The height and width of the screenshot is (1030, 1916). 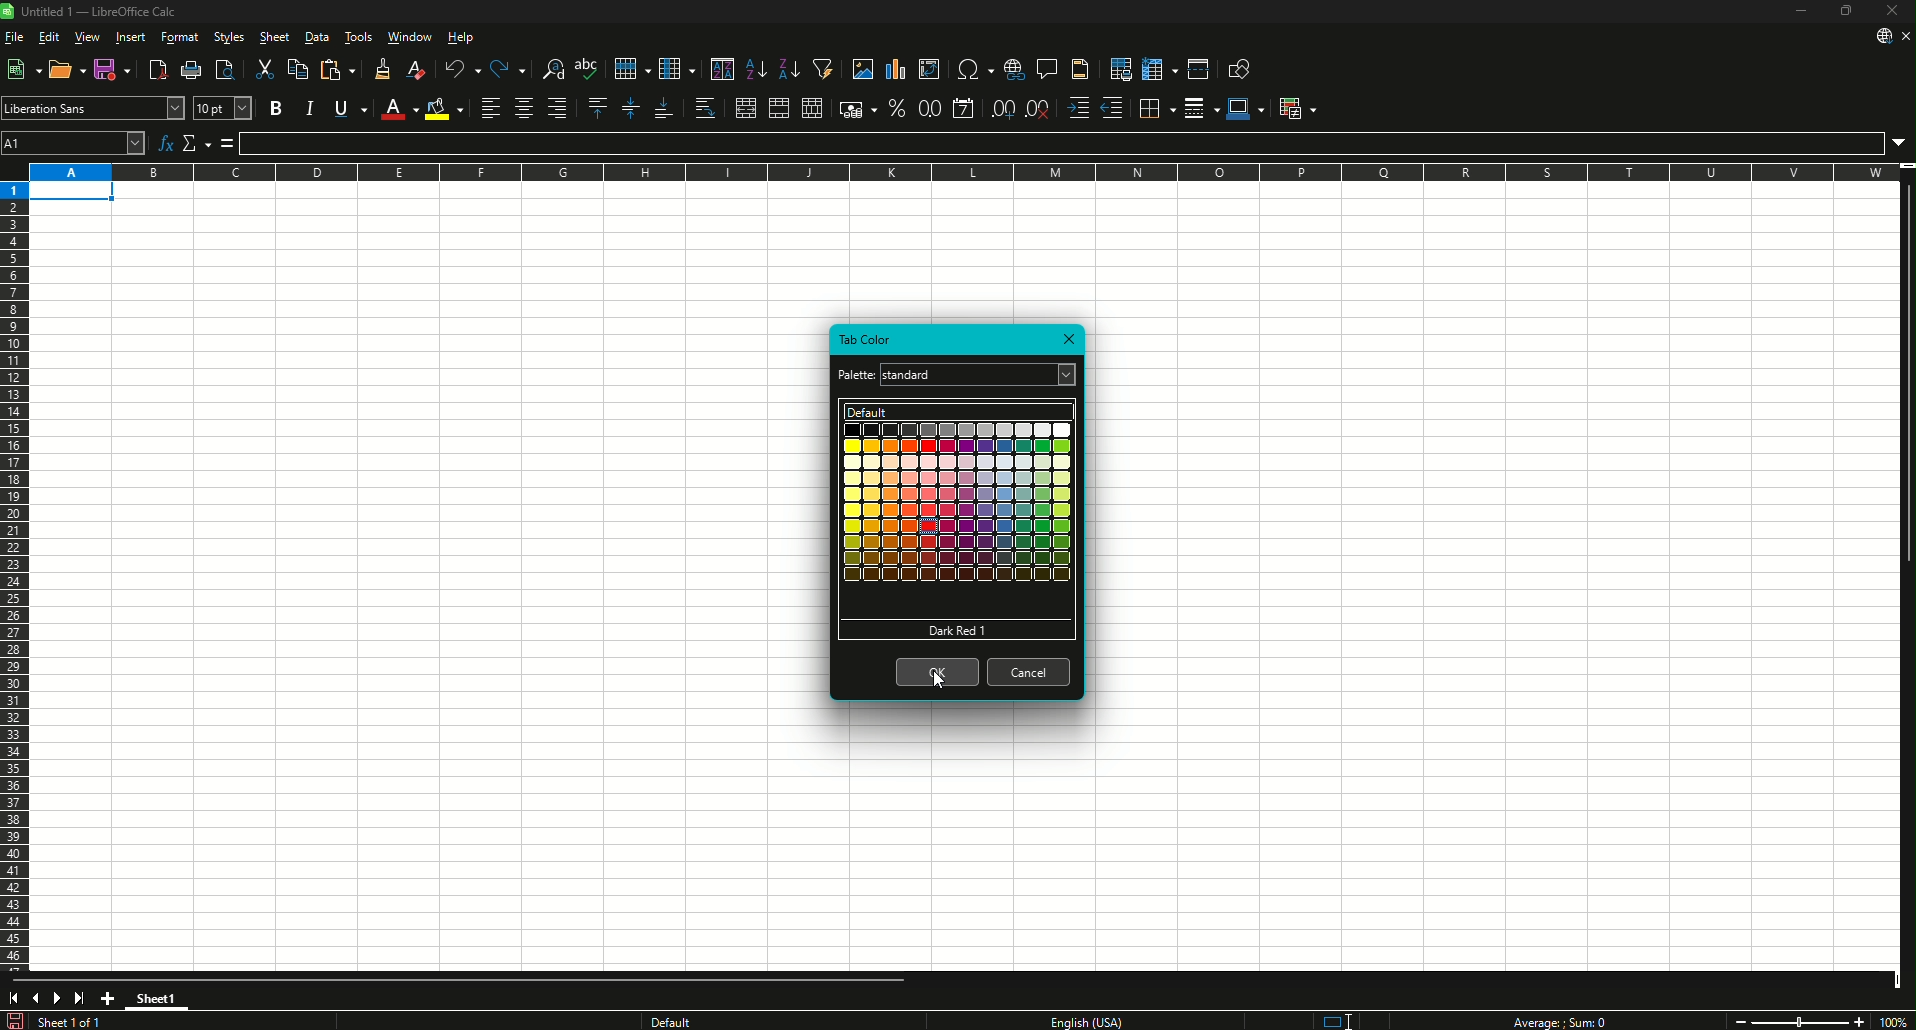 What do you see at coordinates (72, 191) in the screenshot?
I see `Selected cell` at bounding box center [72, 191].